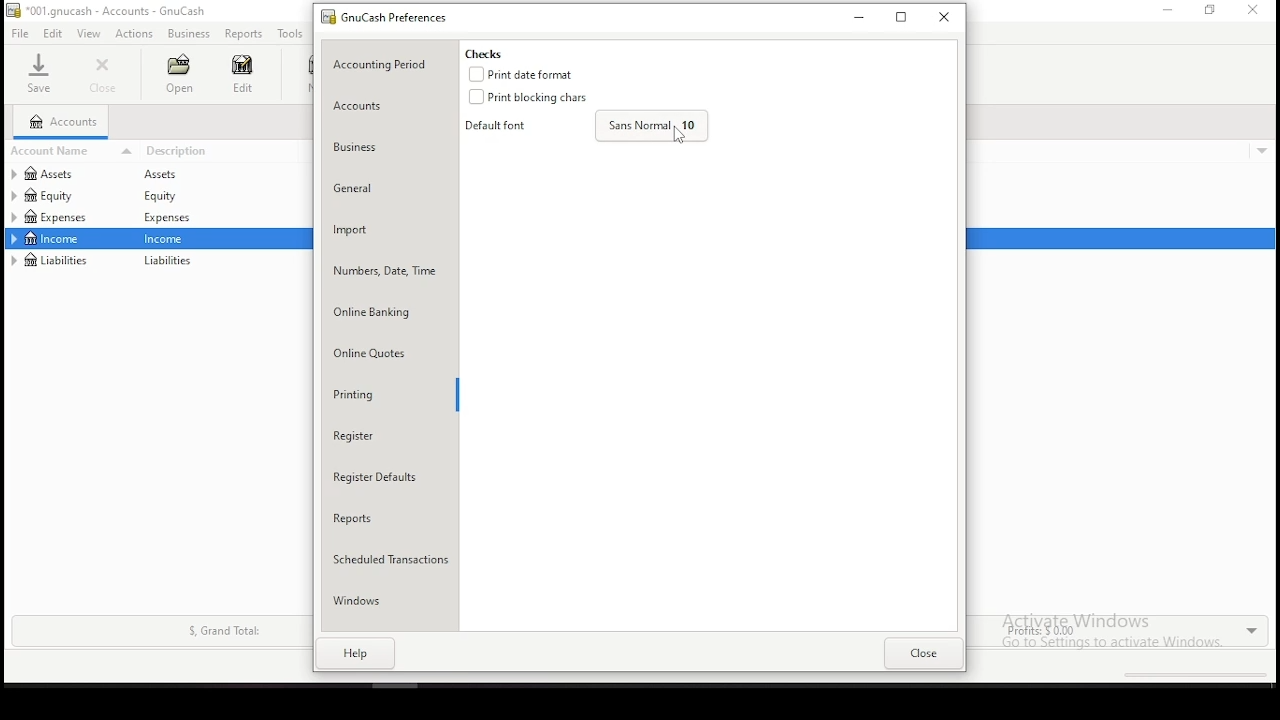 This screenshot has height=720, width=1280. What do you see at coordinates (385, 268) in the screenshot?
I see `number, date, time` at bounding box center [385, 268].